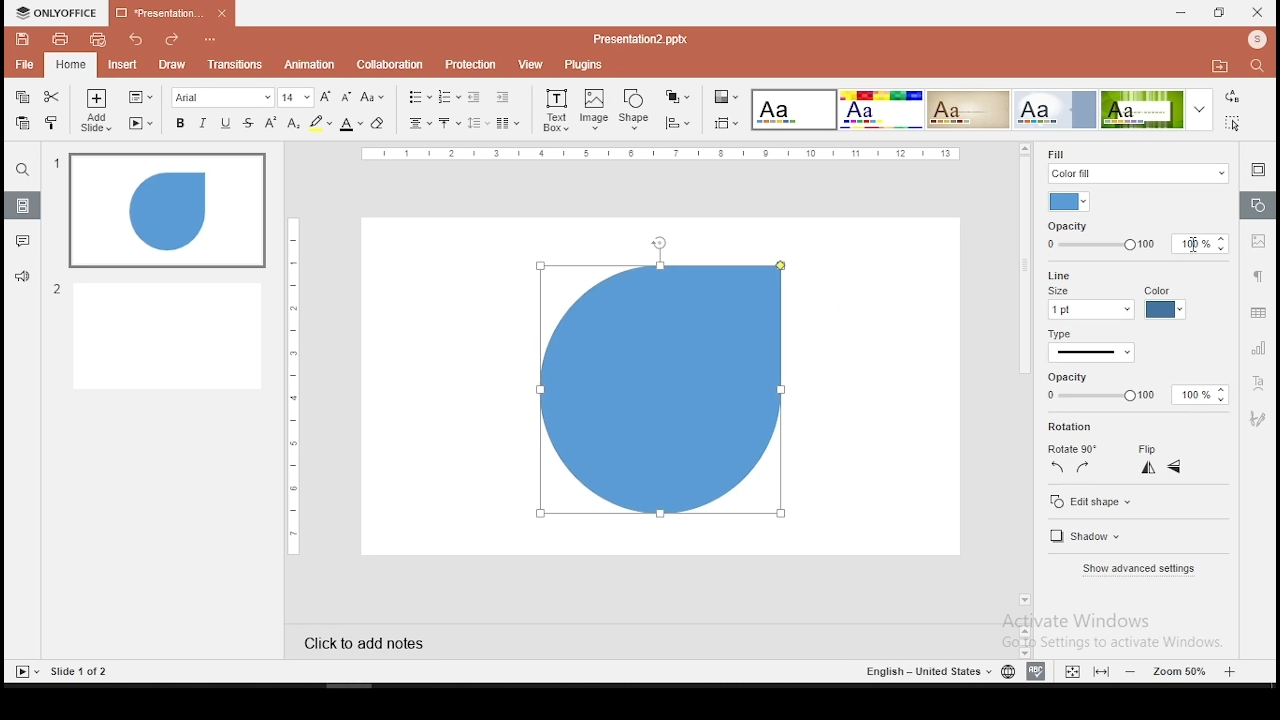 This screenshot has height=720, width=1280. Describe the element at coordinates (1082, 467) in the screenshot. I see `right` at that location.